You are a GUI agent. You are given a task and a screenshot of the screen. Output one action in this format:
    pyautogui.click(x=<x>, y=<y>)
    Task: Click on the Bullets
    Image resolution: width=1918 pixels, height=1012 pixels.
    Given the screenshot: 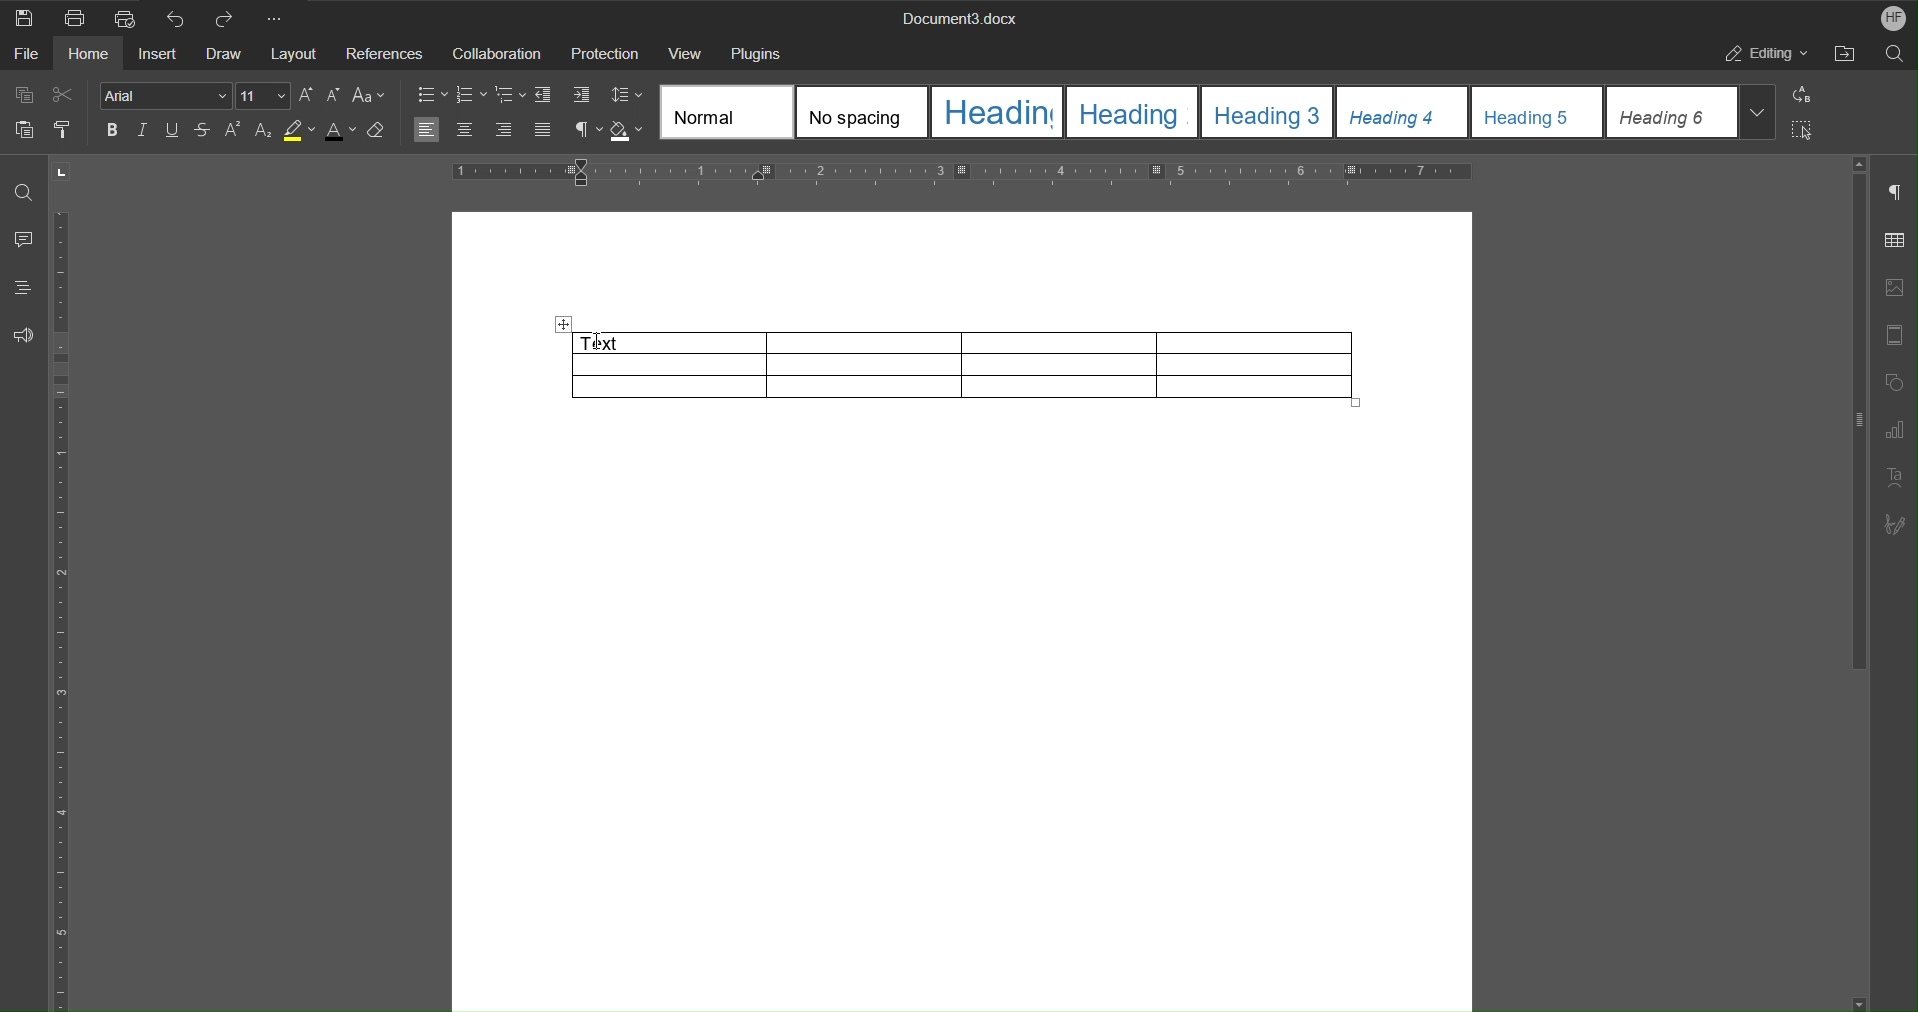 What is the action you would take?
    pyautogui.click(x=430, y=95)
    